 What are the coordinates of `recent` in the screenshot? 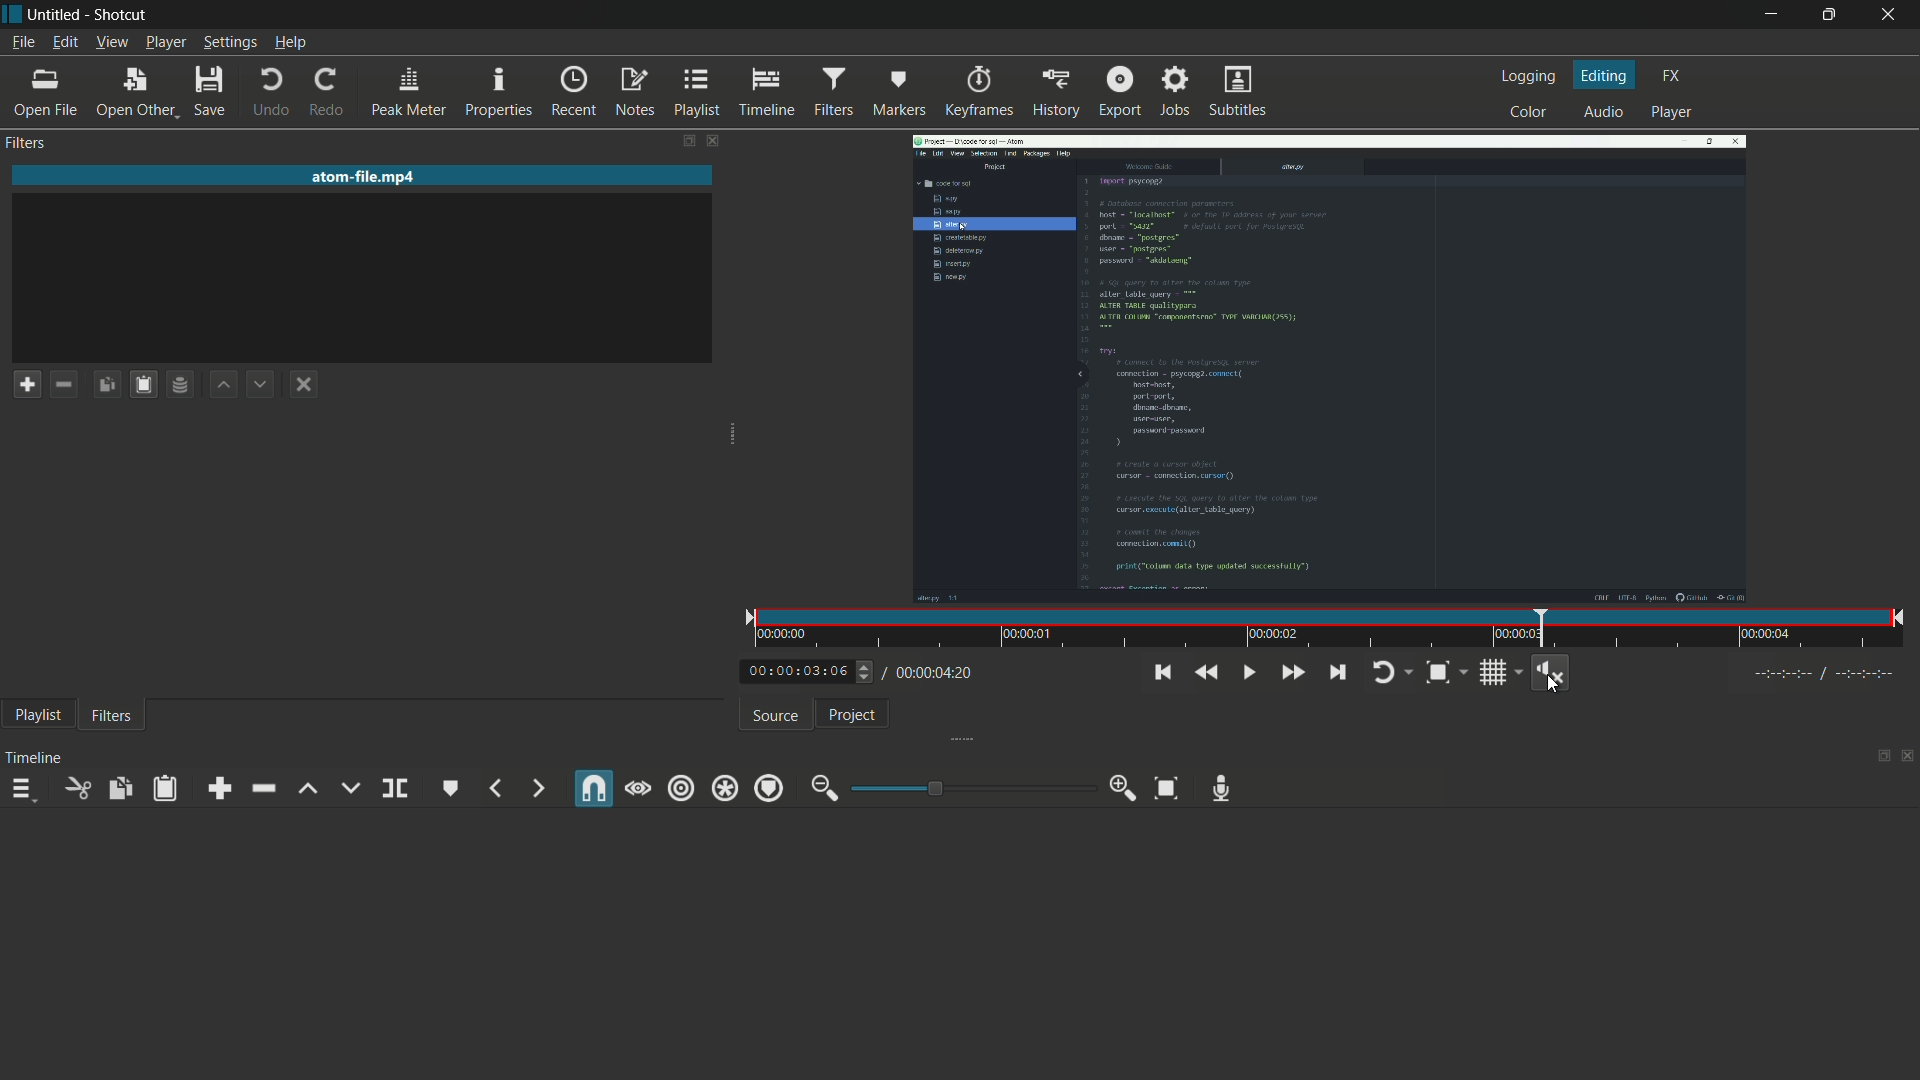 It's located at (572, 94).